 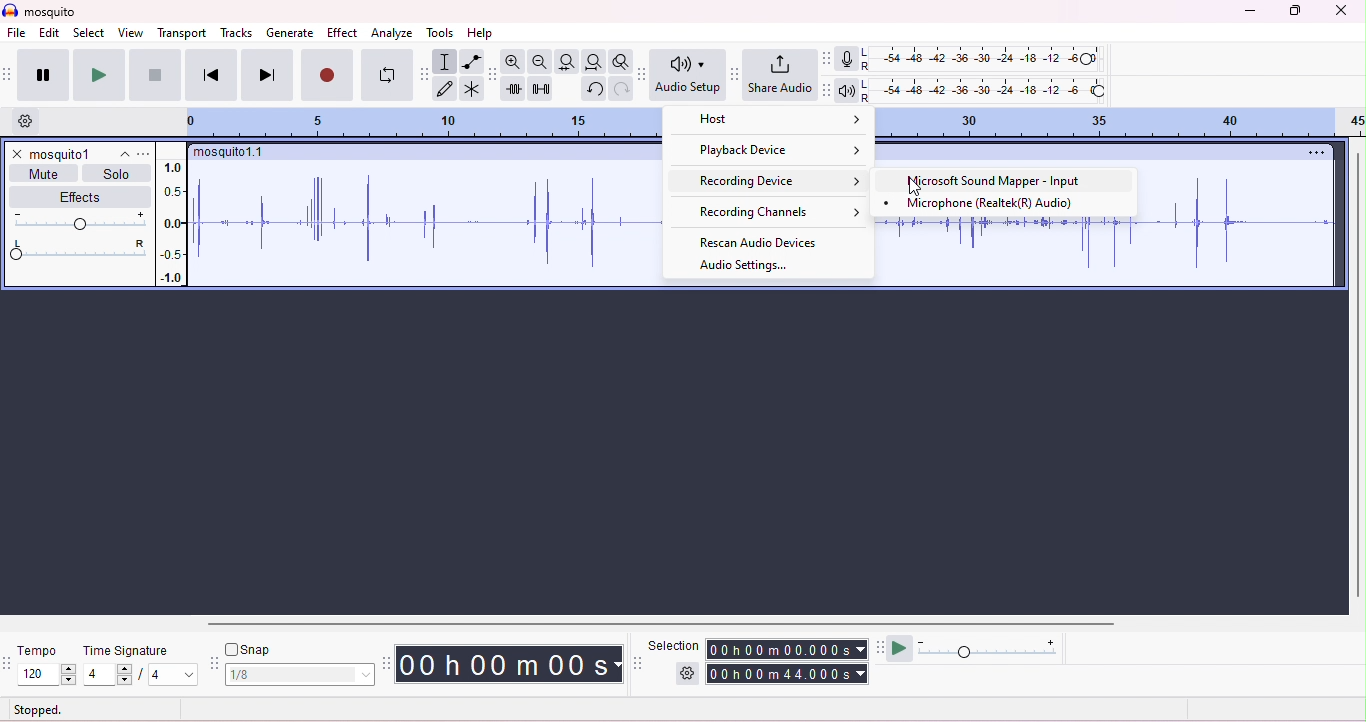 What do you see at coordinates (77, 250) in the screenshot?
I see `pan` at bounding box center [77, 250].